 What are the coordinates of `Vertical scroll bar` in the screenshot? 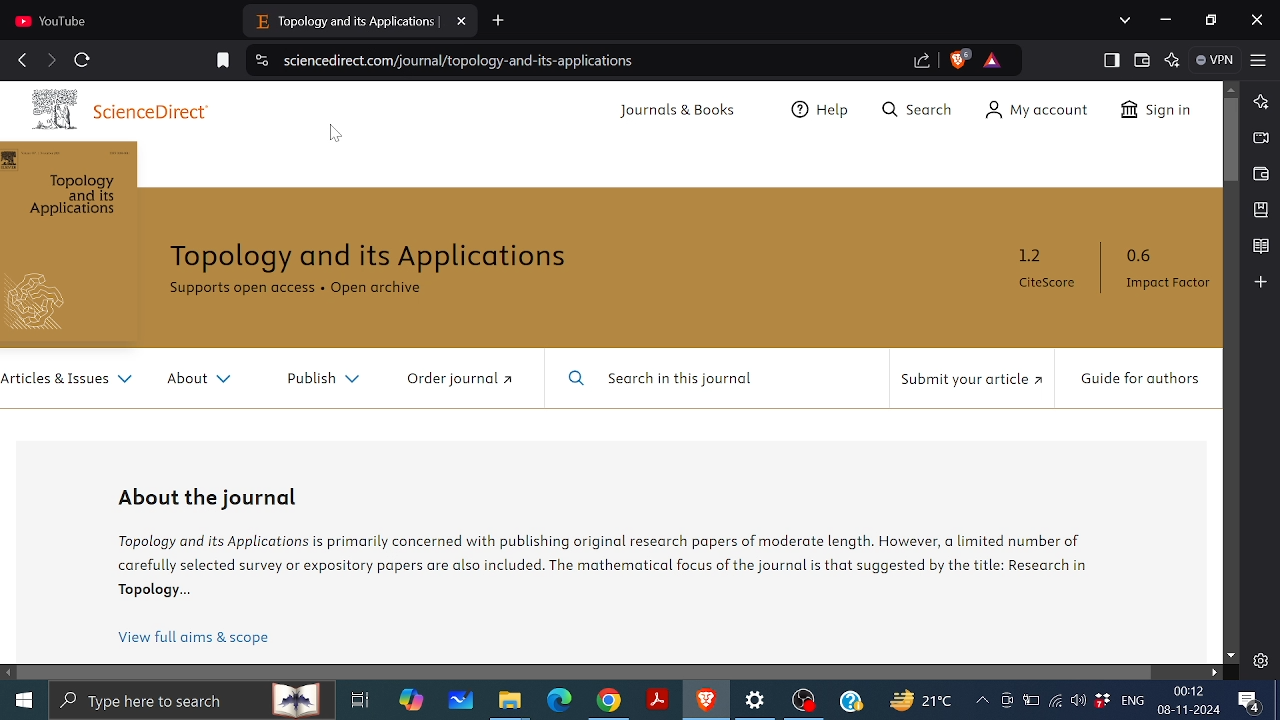 It's located at (1232, 141).